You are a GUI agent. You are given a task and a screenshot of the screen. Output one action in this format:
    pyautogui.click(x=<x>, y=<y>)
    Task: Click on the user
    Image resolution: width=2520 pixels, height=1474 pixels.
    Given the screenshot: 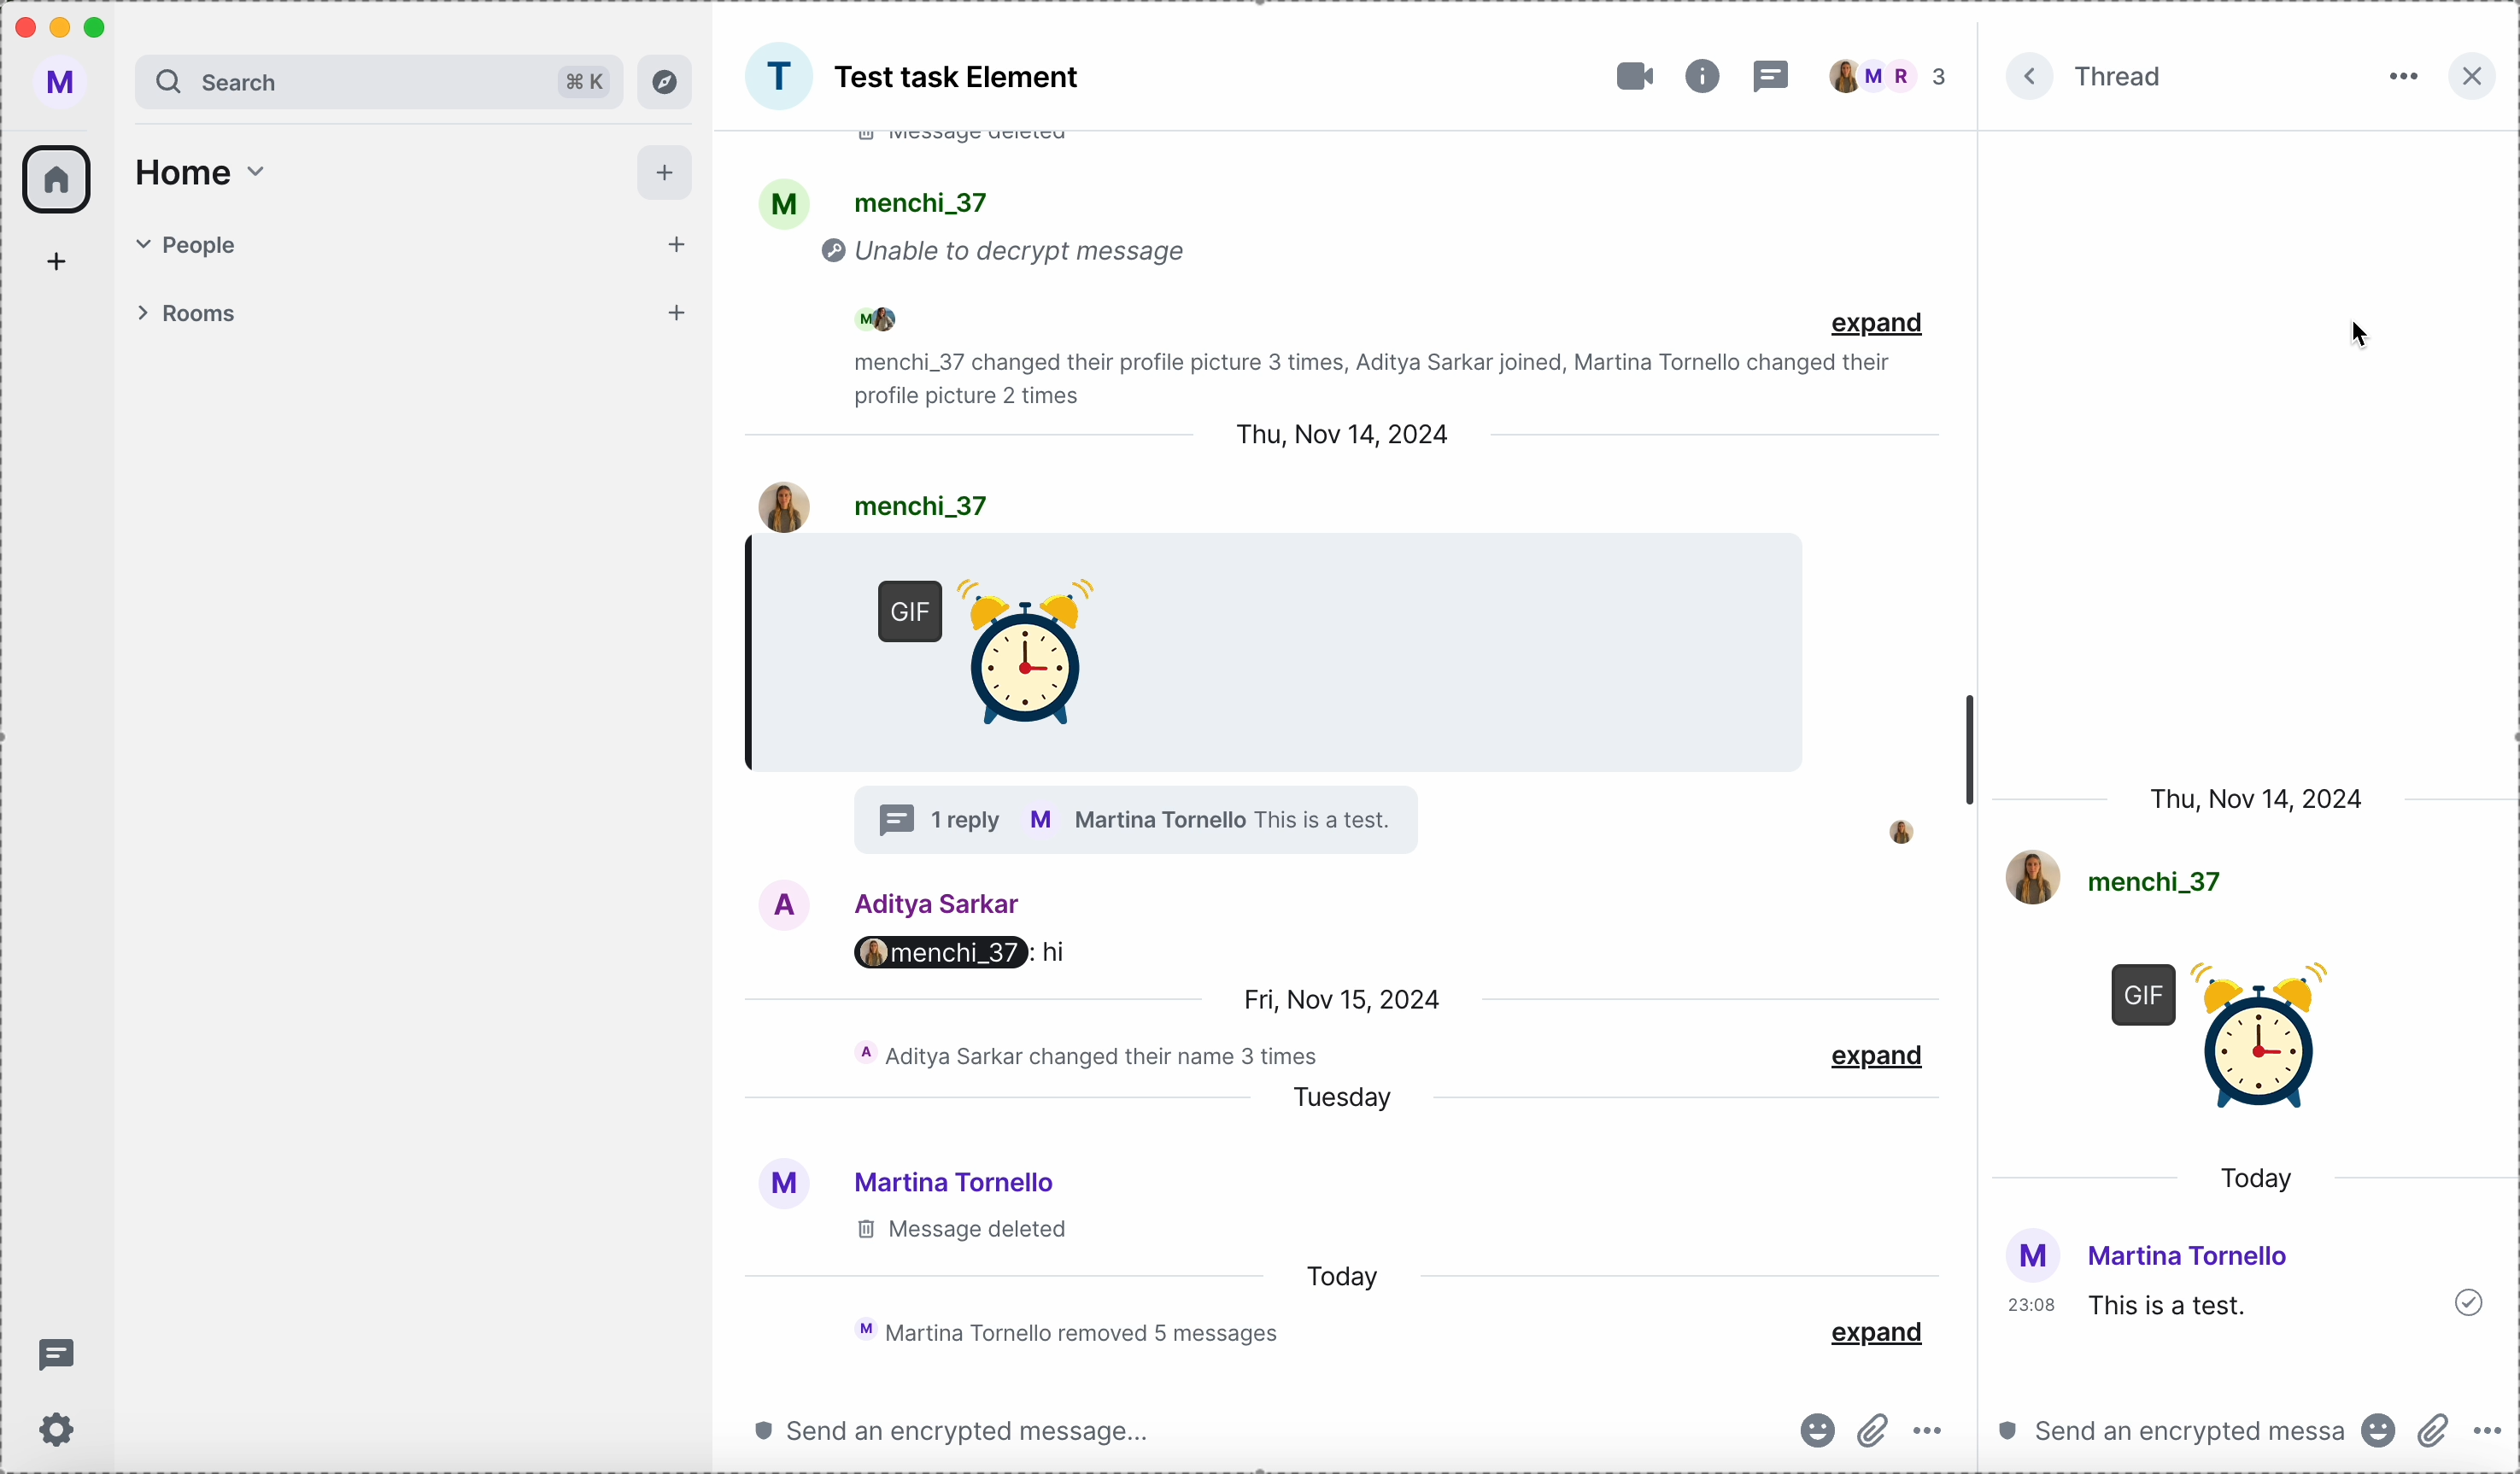 What is the action you would take?
    pyautogui.click(x=879, y=902)
    